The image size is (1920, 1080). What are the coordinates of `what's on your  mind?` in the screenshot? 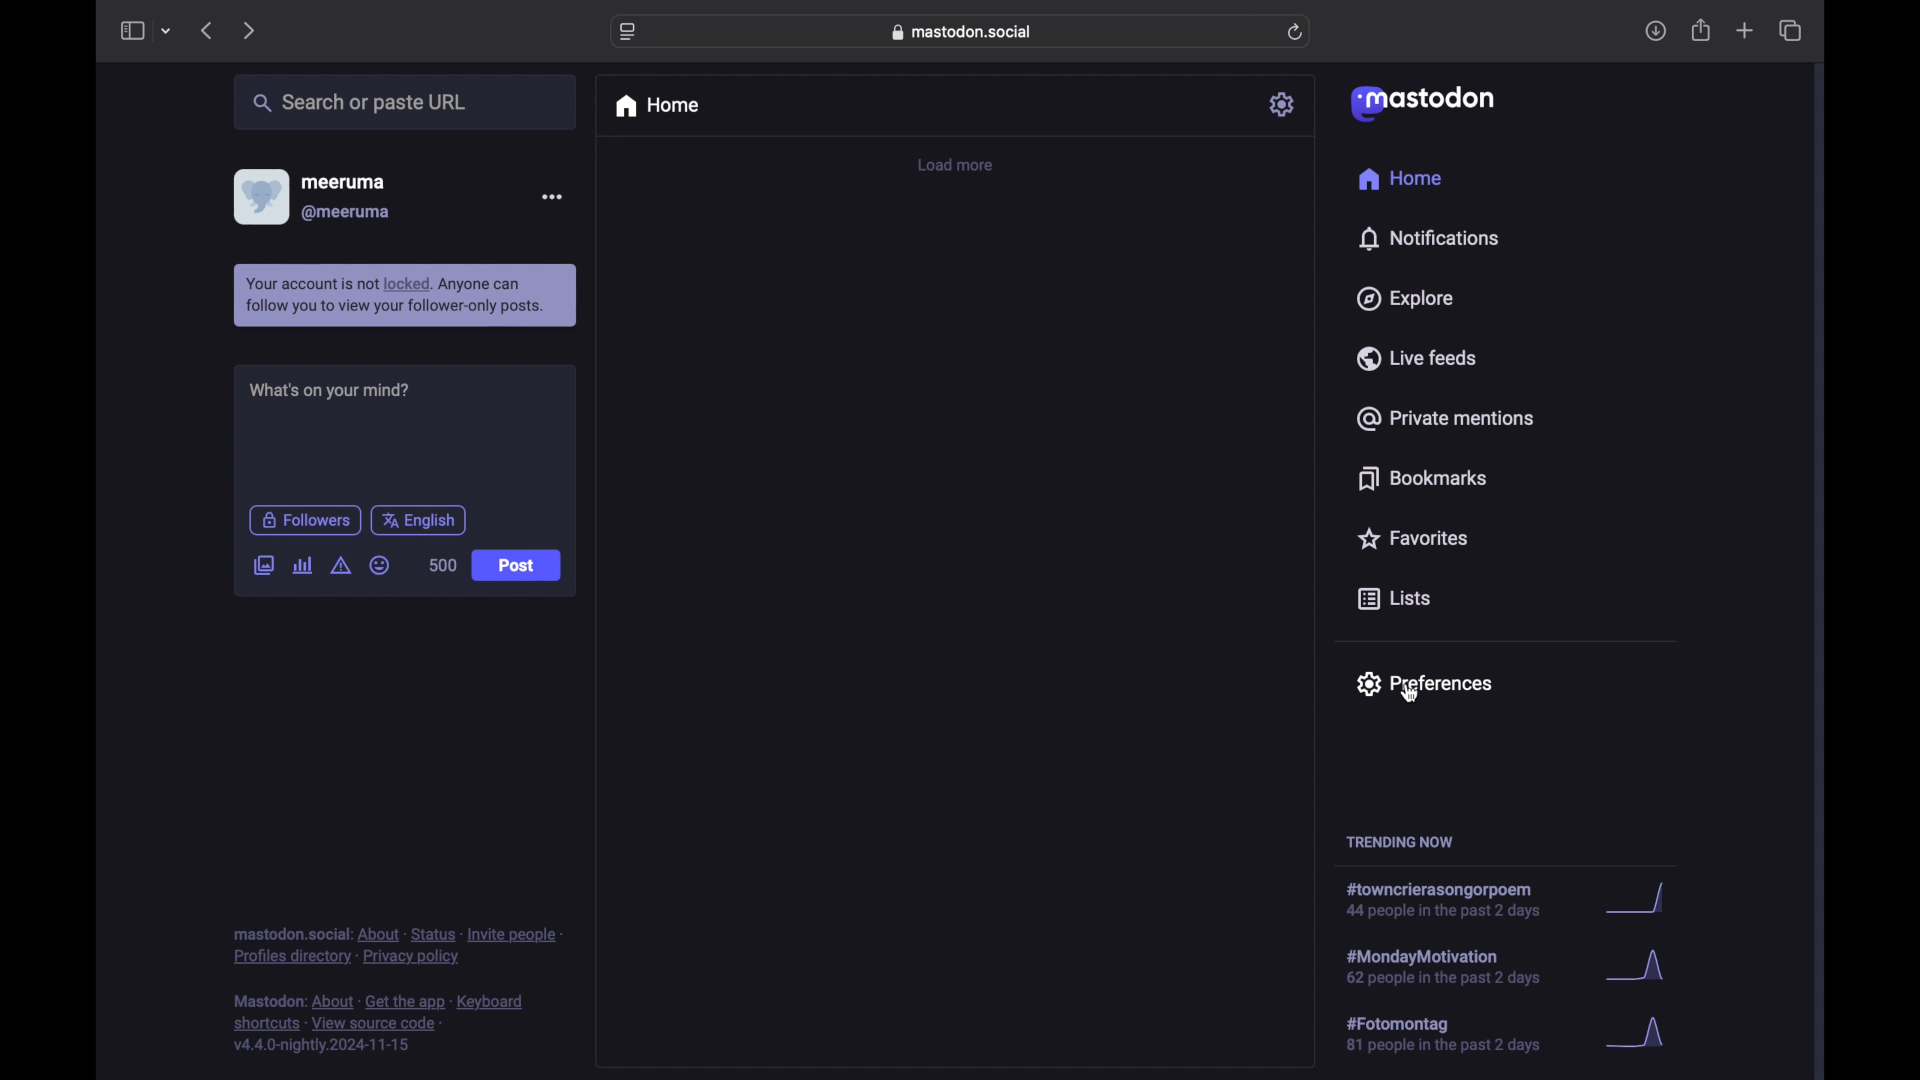 It's located at (330, 389).